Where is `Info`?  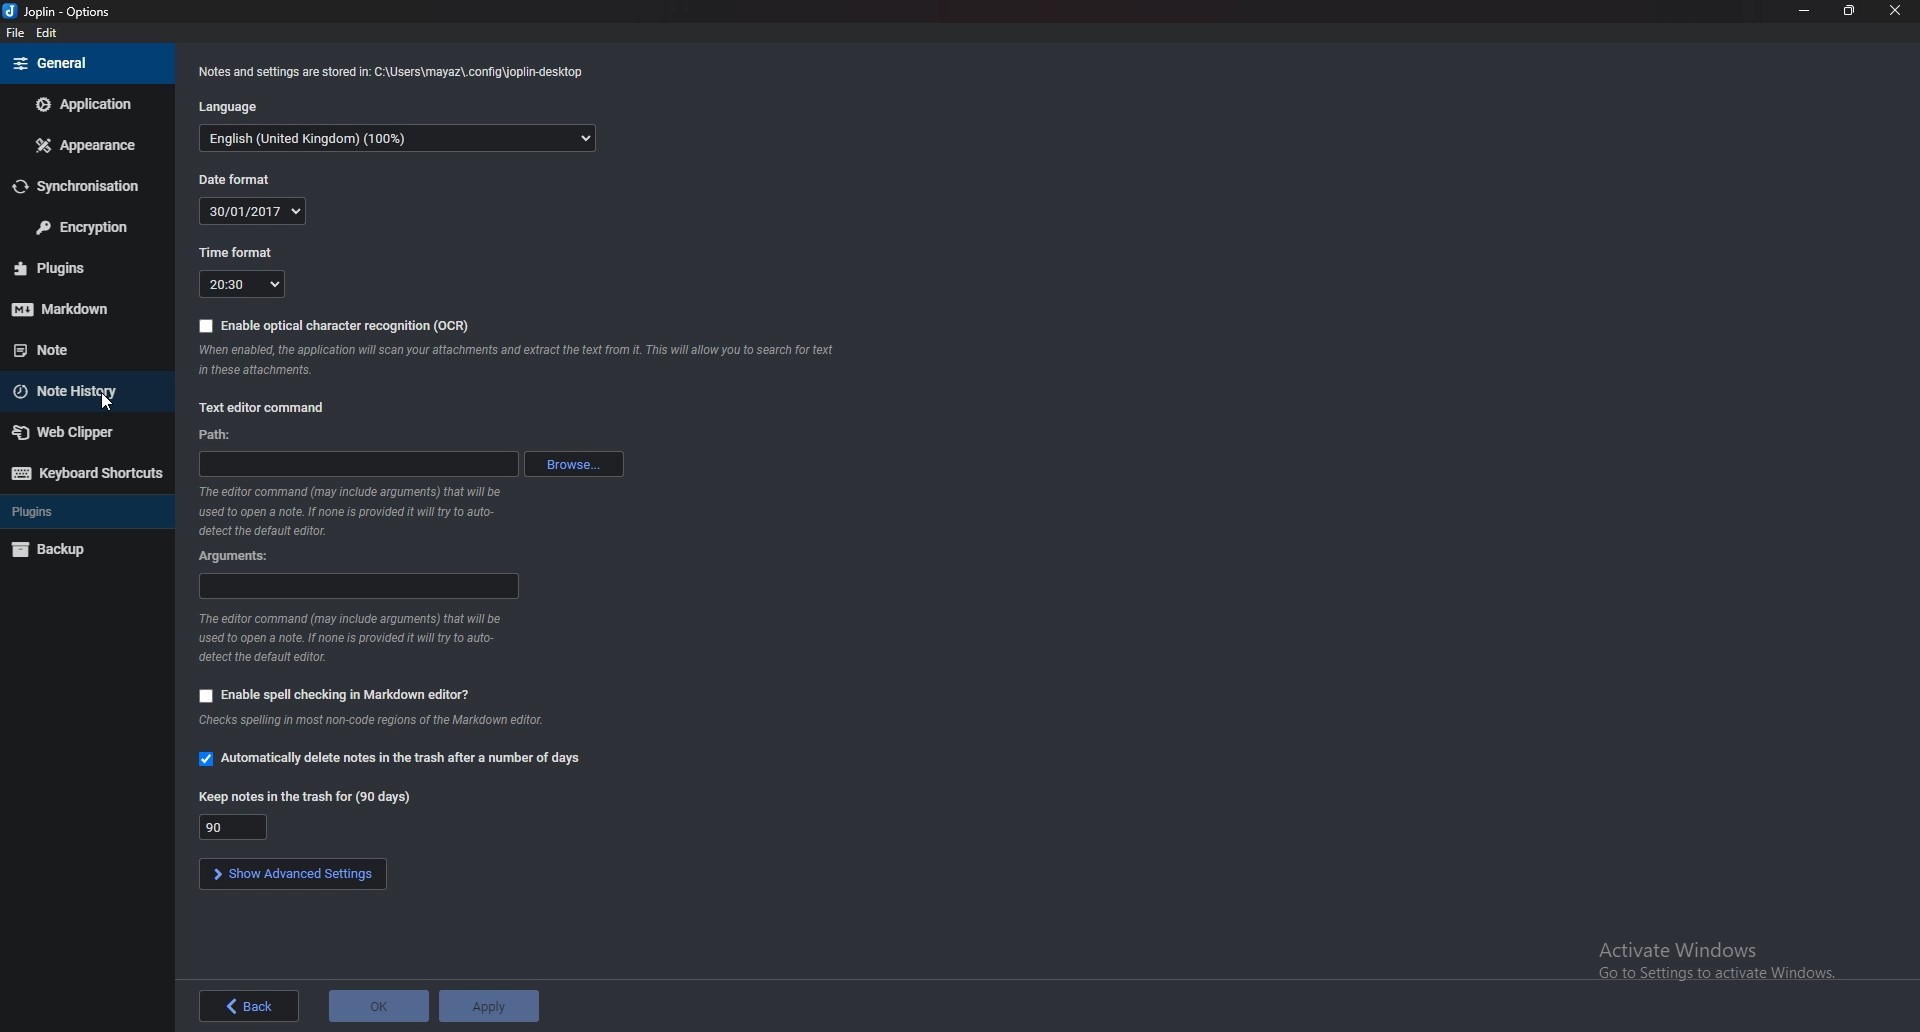
Info is located at coordinates (521, 360).